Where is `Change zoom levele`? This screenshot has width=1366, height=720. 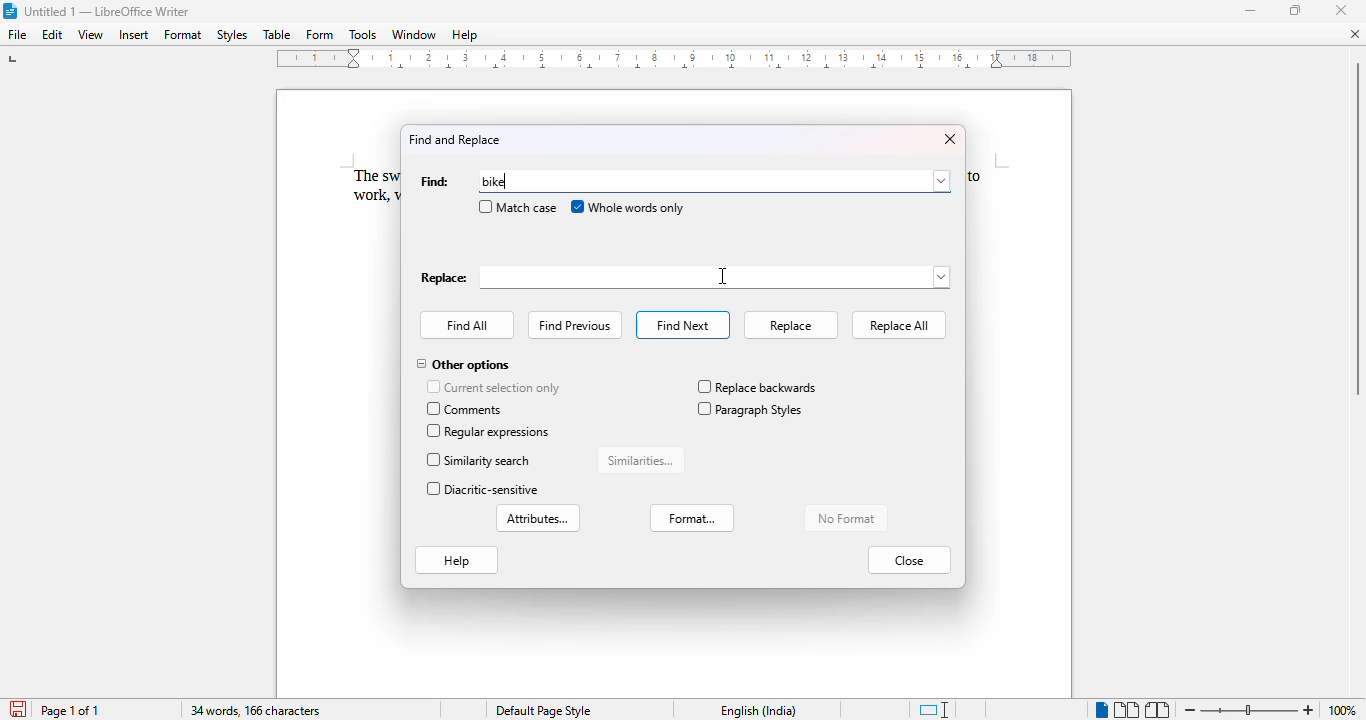
Change zoom levele is located at coordinates (1248, 711).